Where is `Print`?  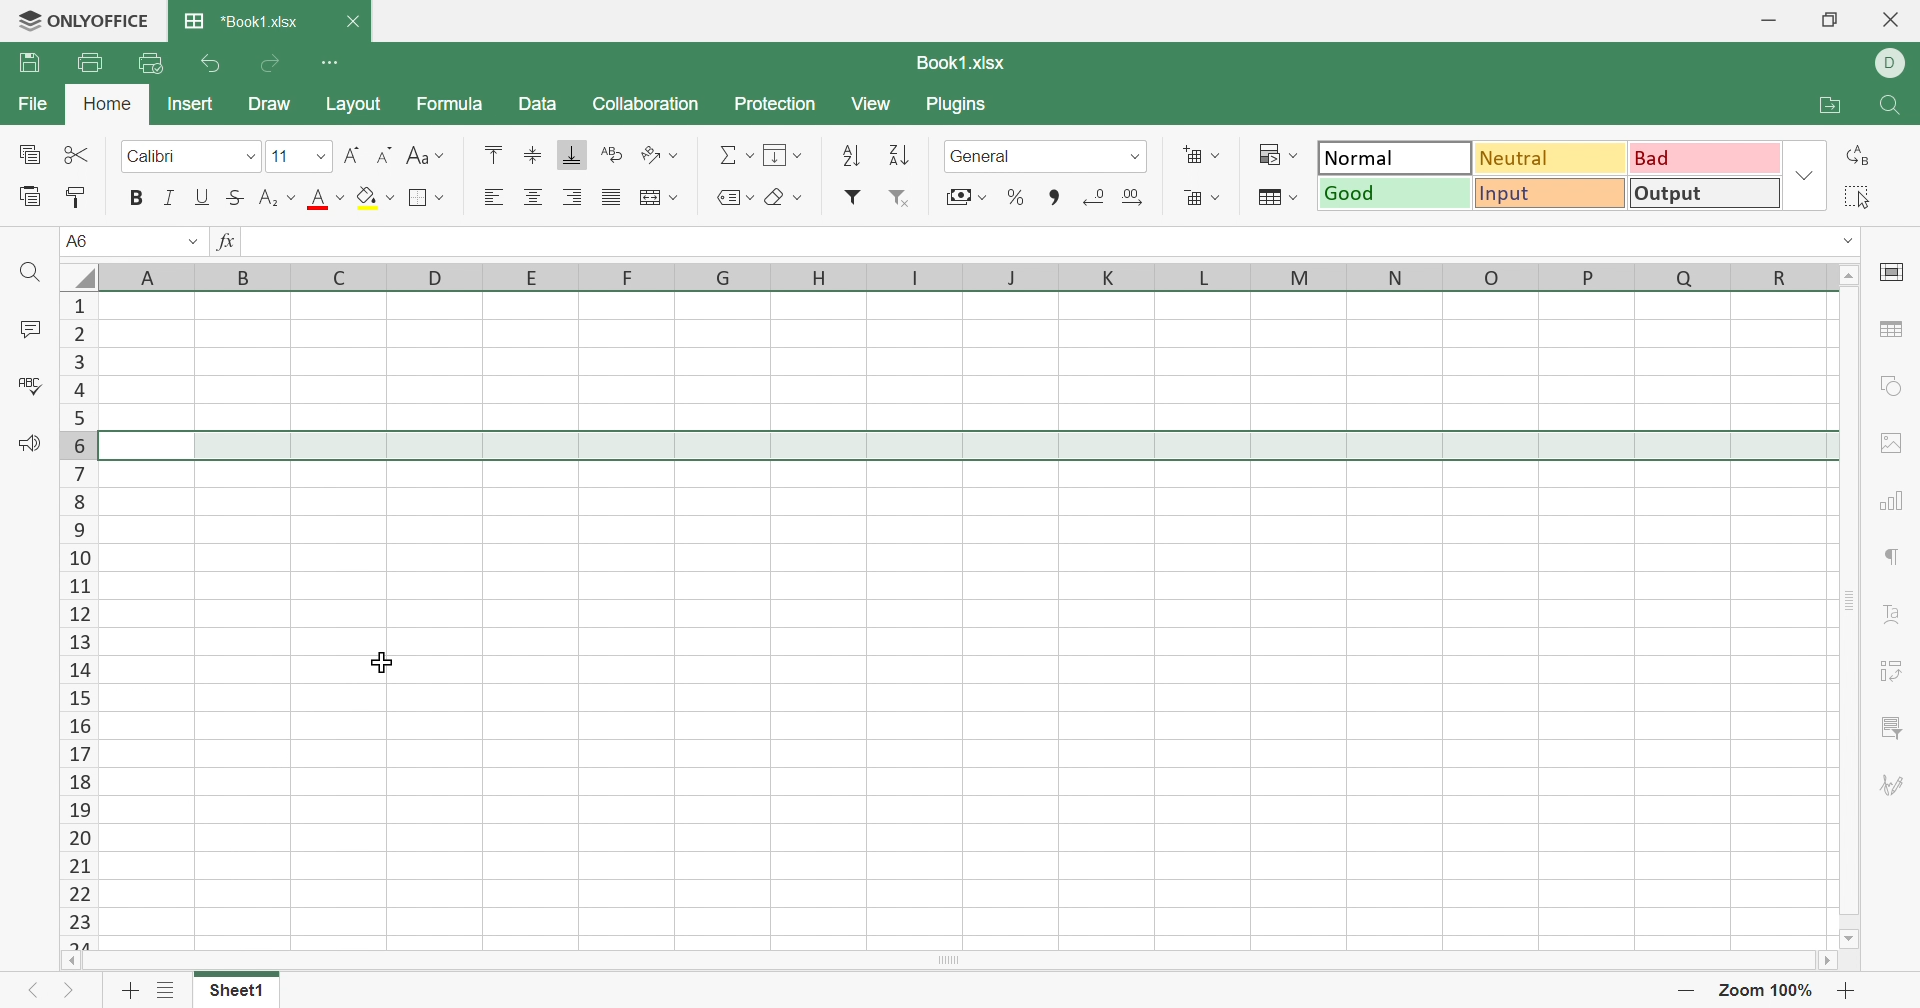
Print is located at coordinates (89, 63).